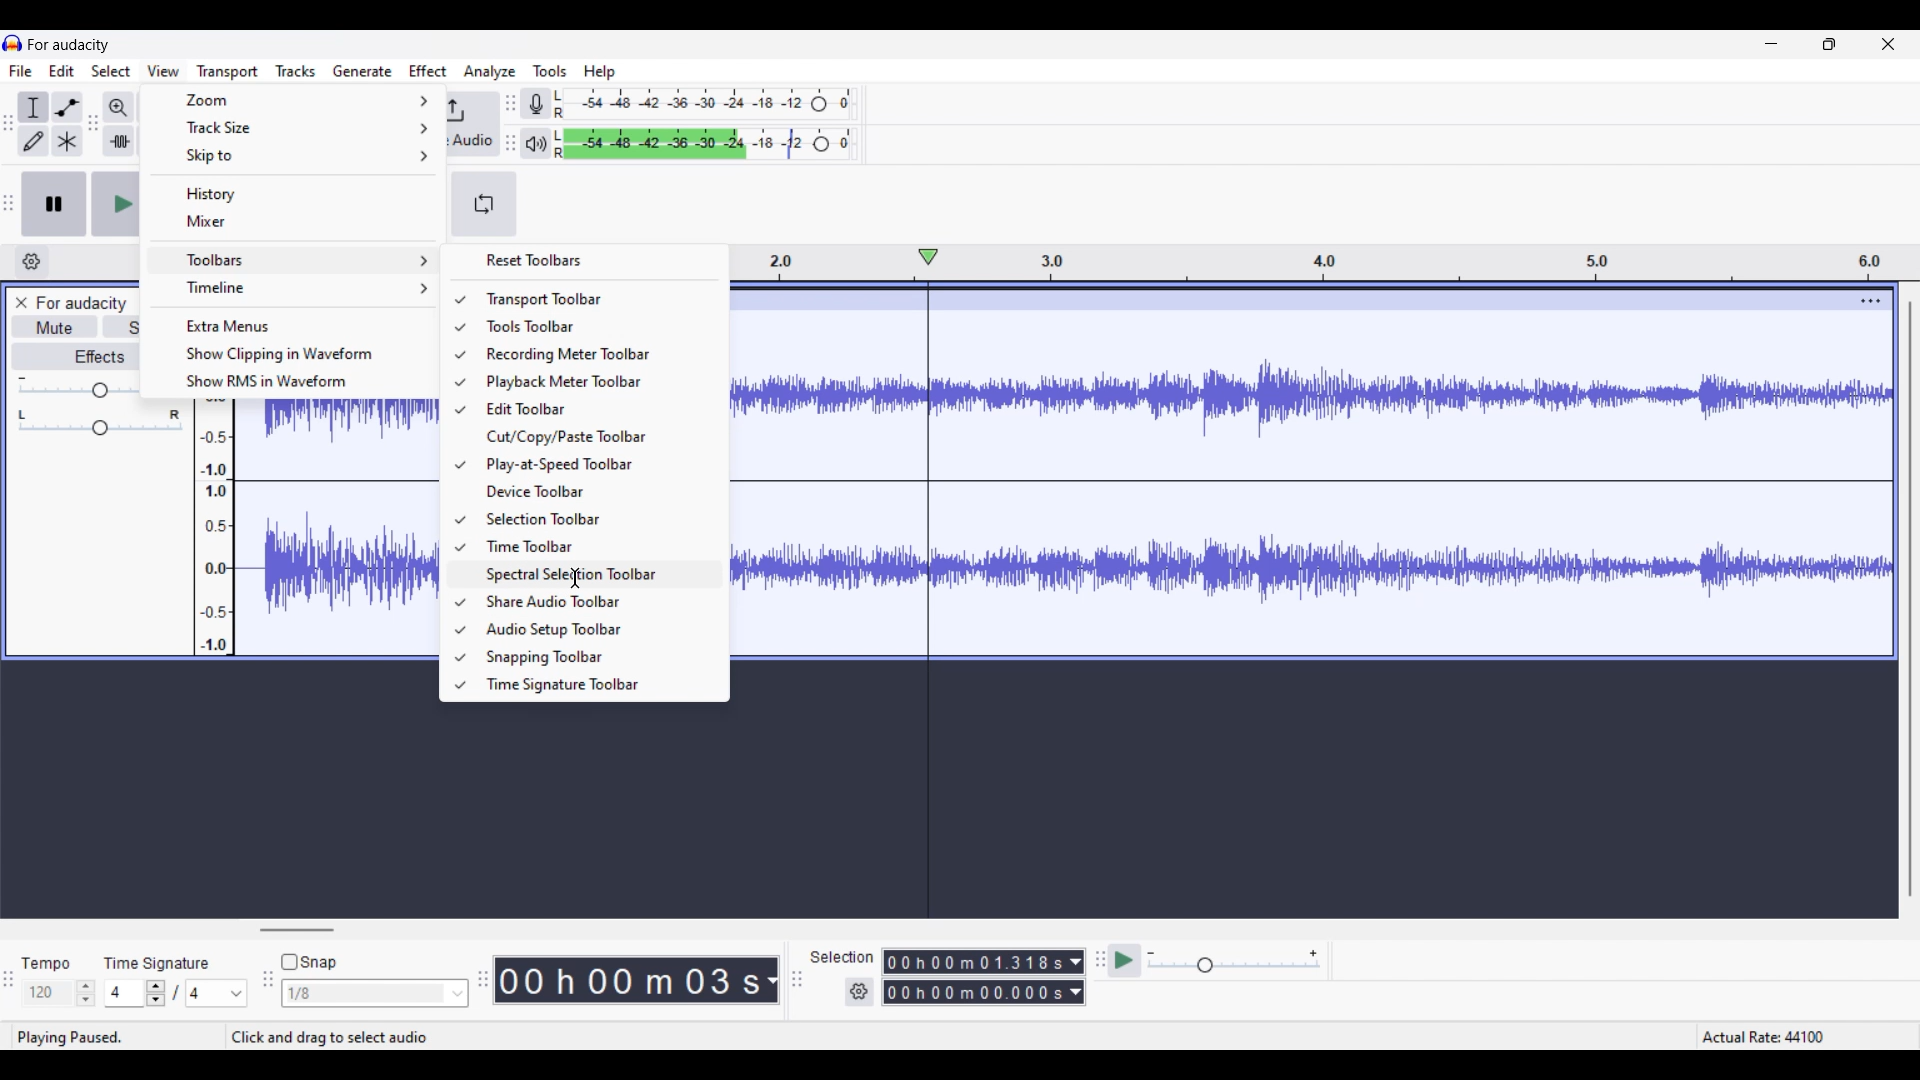 The image size is (1920, 1080). I want to click on Recording level, so click(705, 104).